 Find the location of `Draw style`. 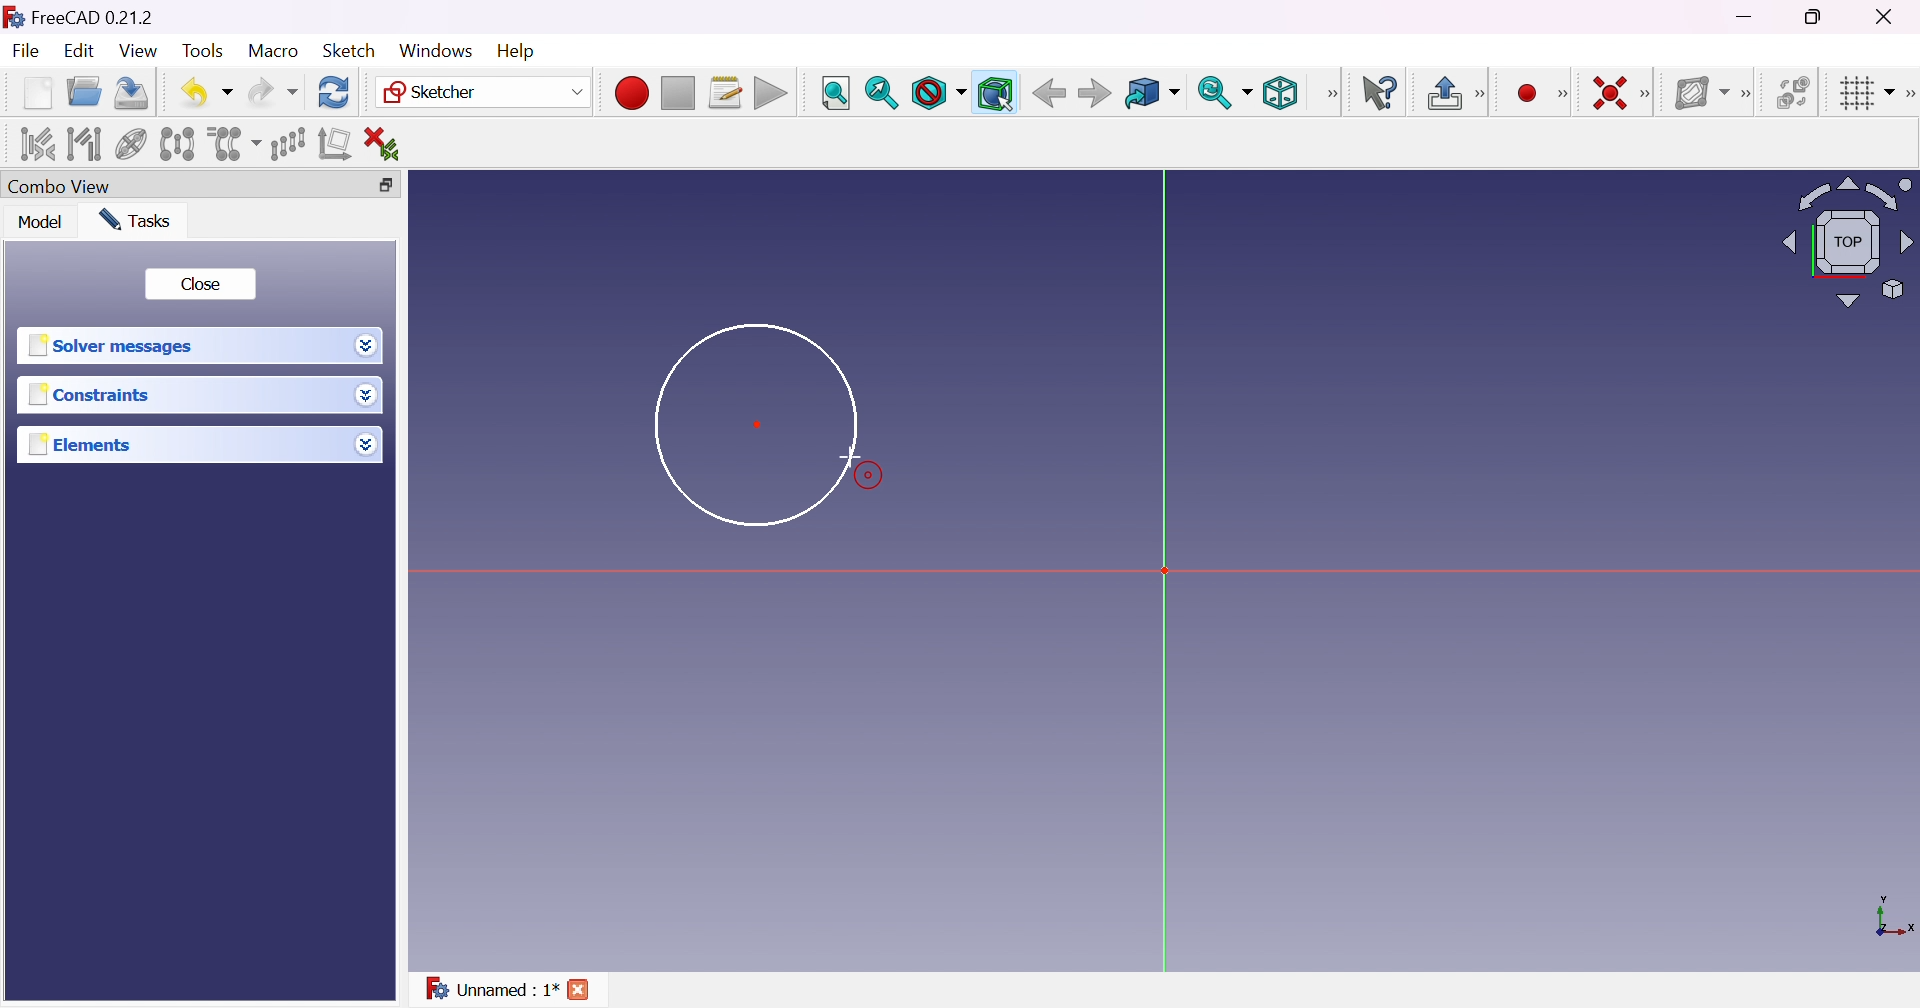

Draw style is located at coordinates (940, 94).